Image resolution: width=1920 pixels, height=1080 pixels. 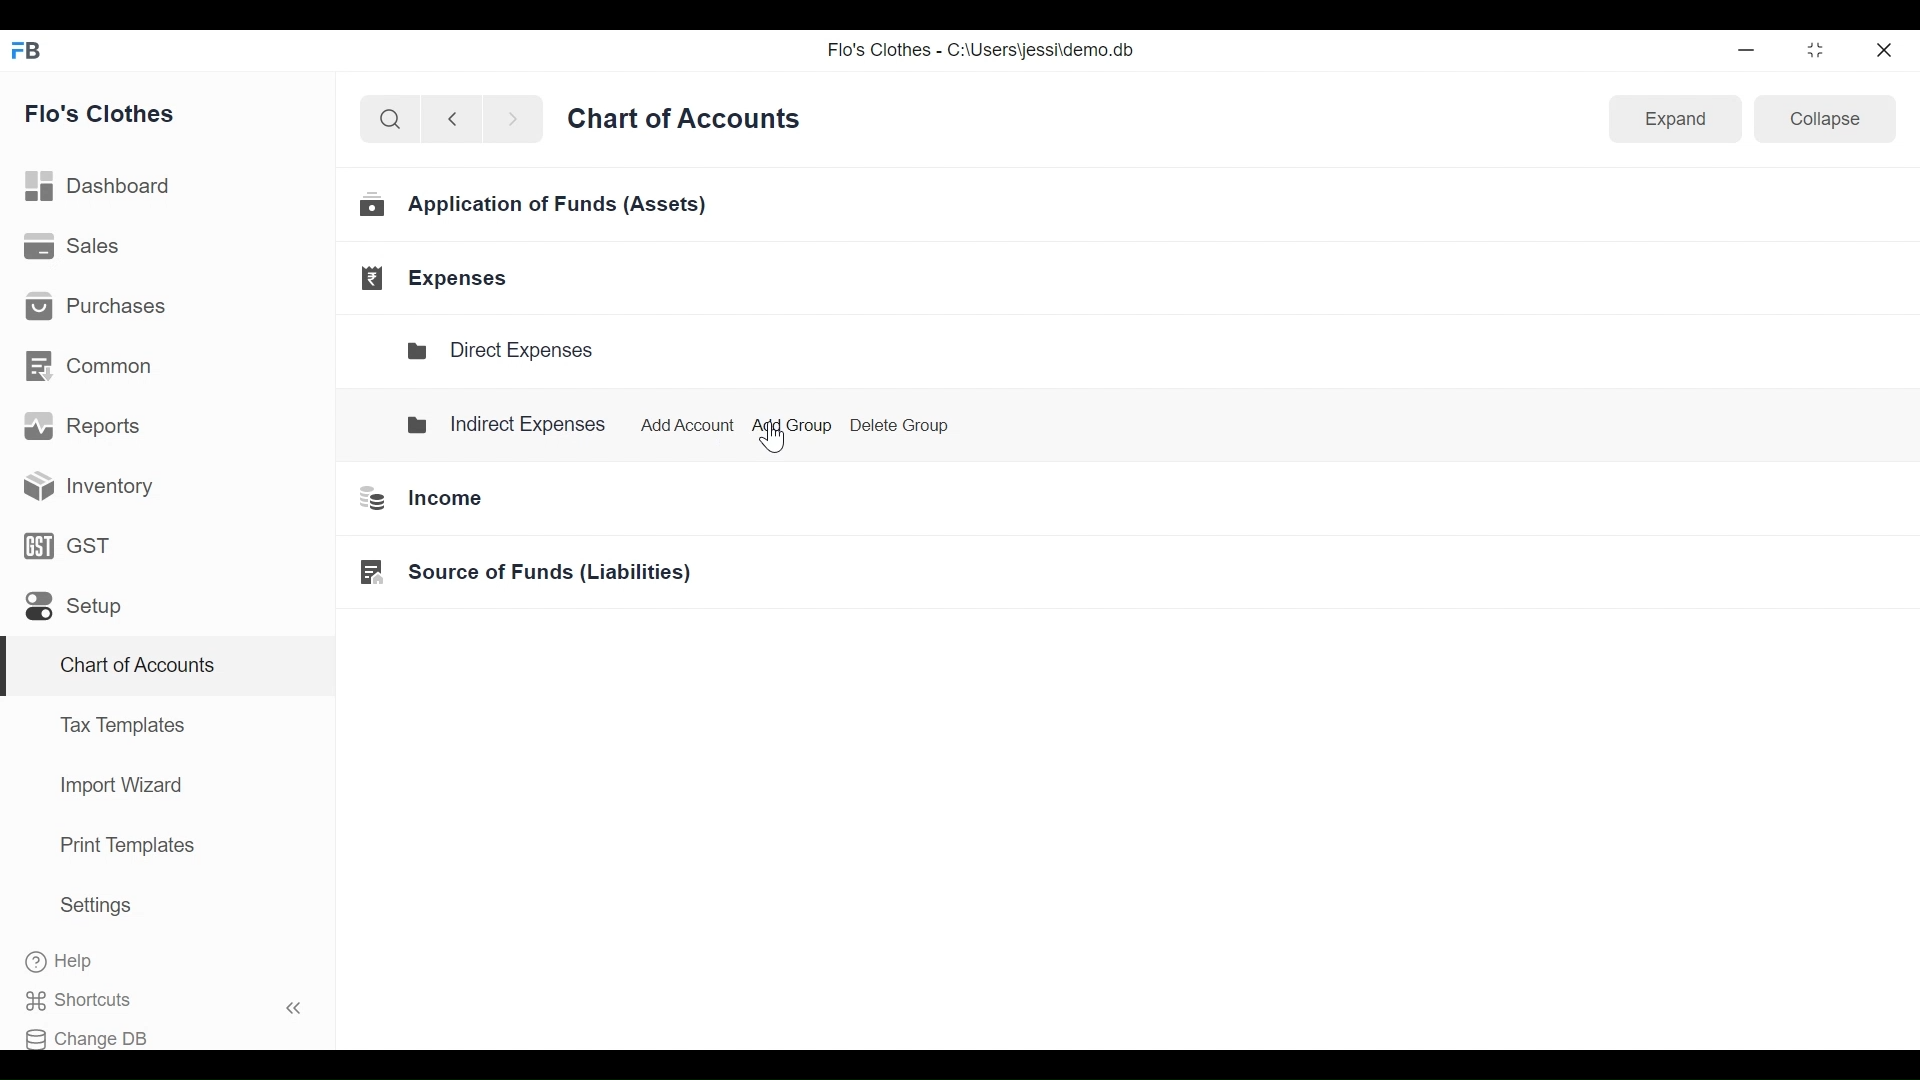 What do you see at coordinates (125, 845) in the screenshot?
I see `Print Templates` at bounding box center [125, 845].